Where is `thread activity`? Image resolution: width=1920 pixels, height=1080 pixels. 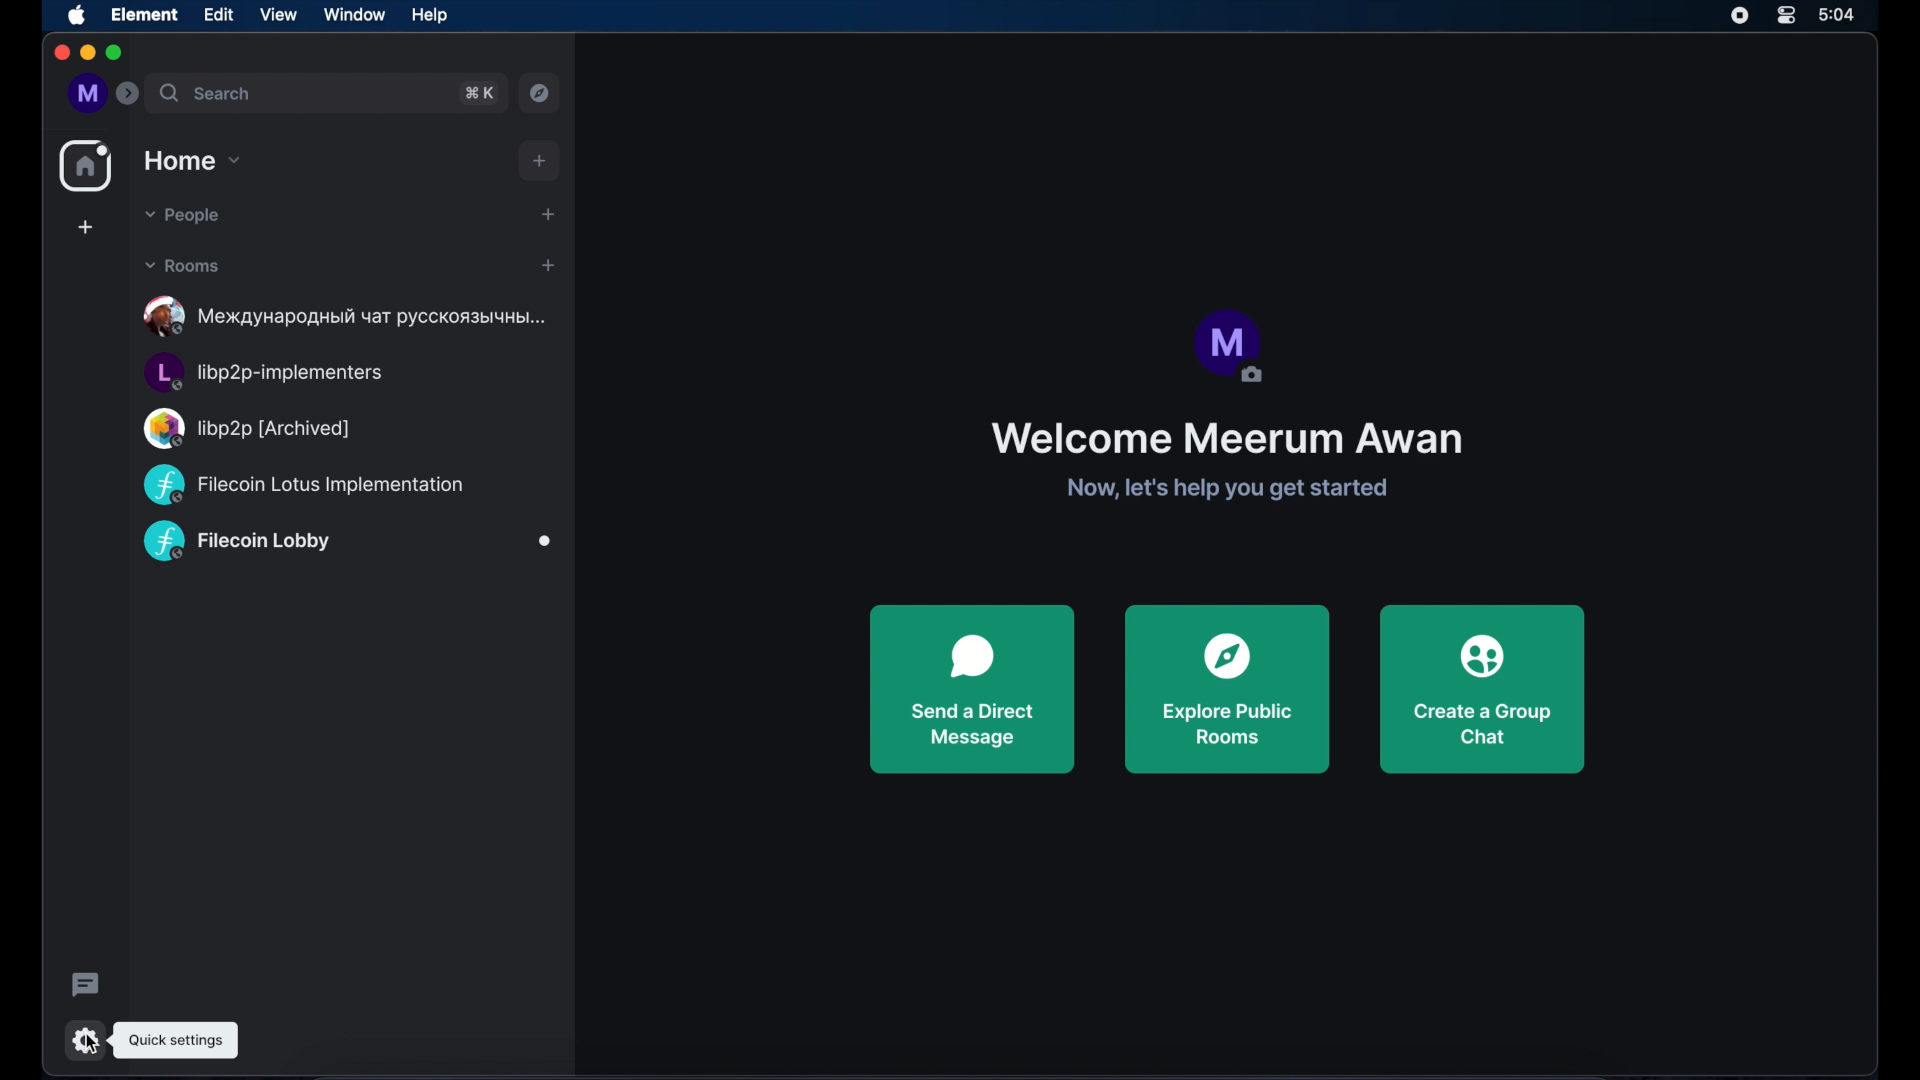
thread activity is located at coordinates (87, 986).